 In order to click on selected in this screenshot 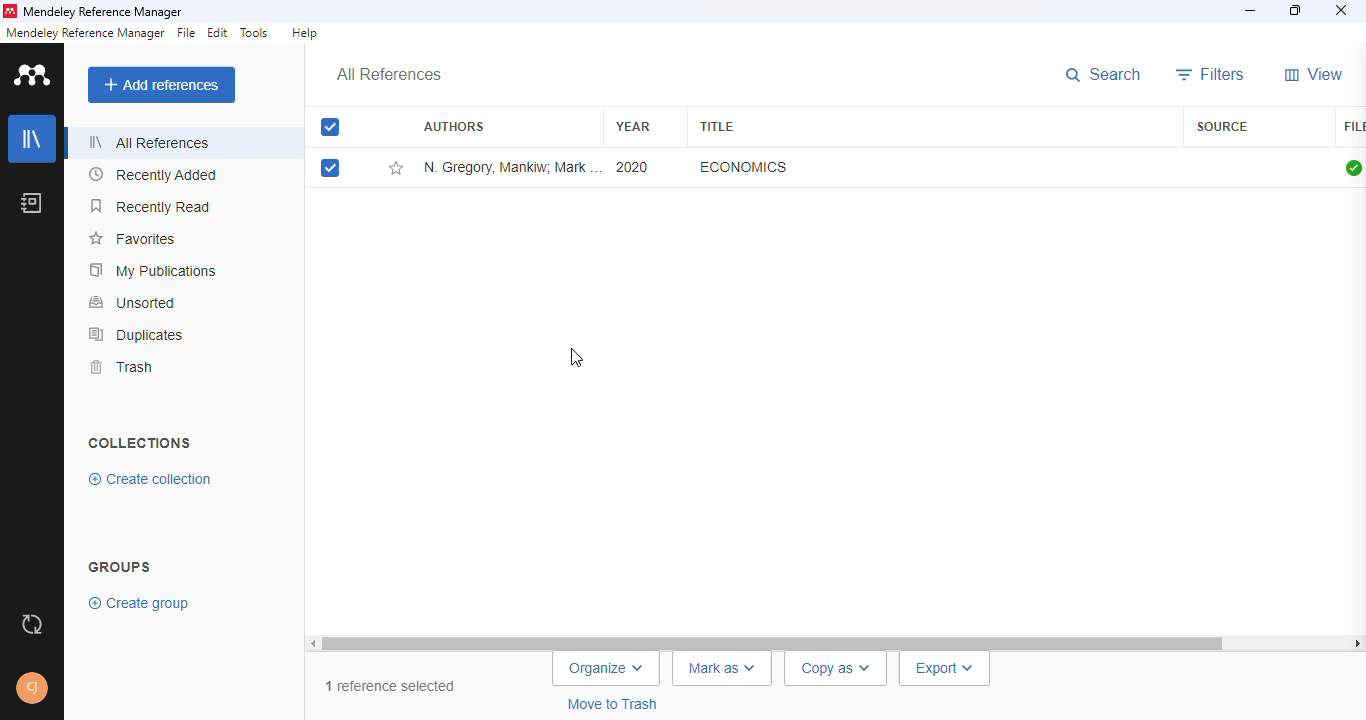, I will do `click(330, 168)`.